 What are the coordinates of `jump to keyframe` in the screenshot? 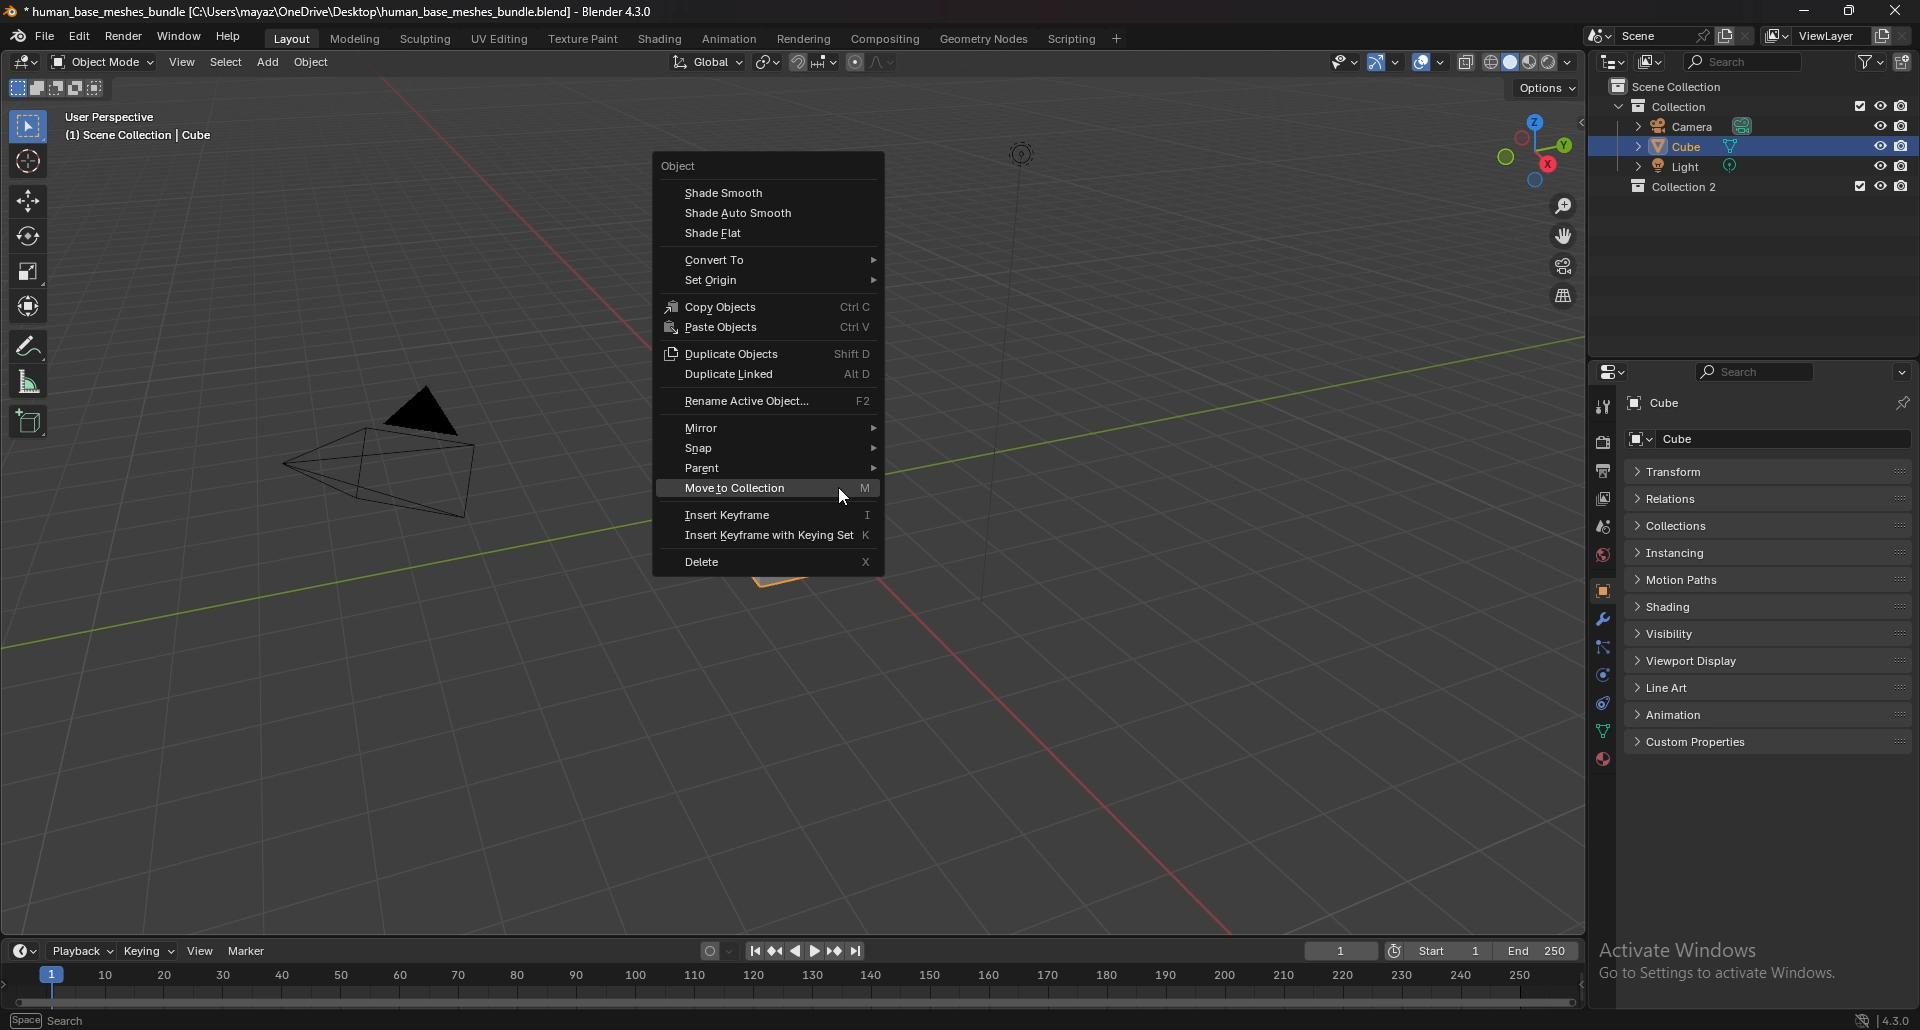 It's located at (835, 951).